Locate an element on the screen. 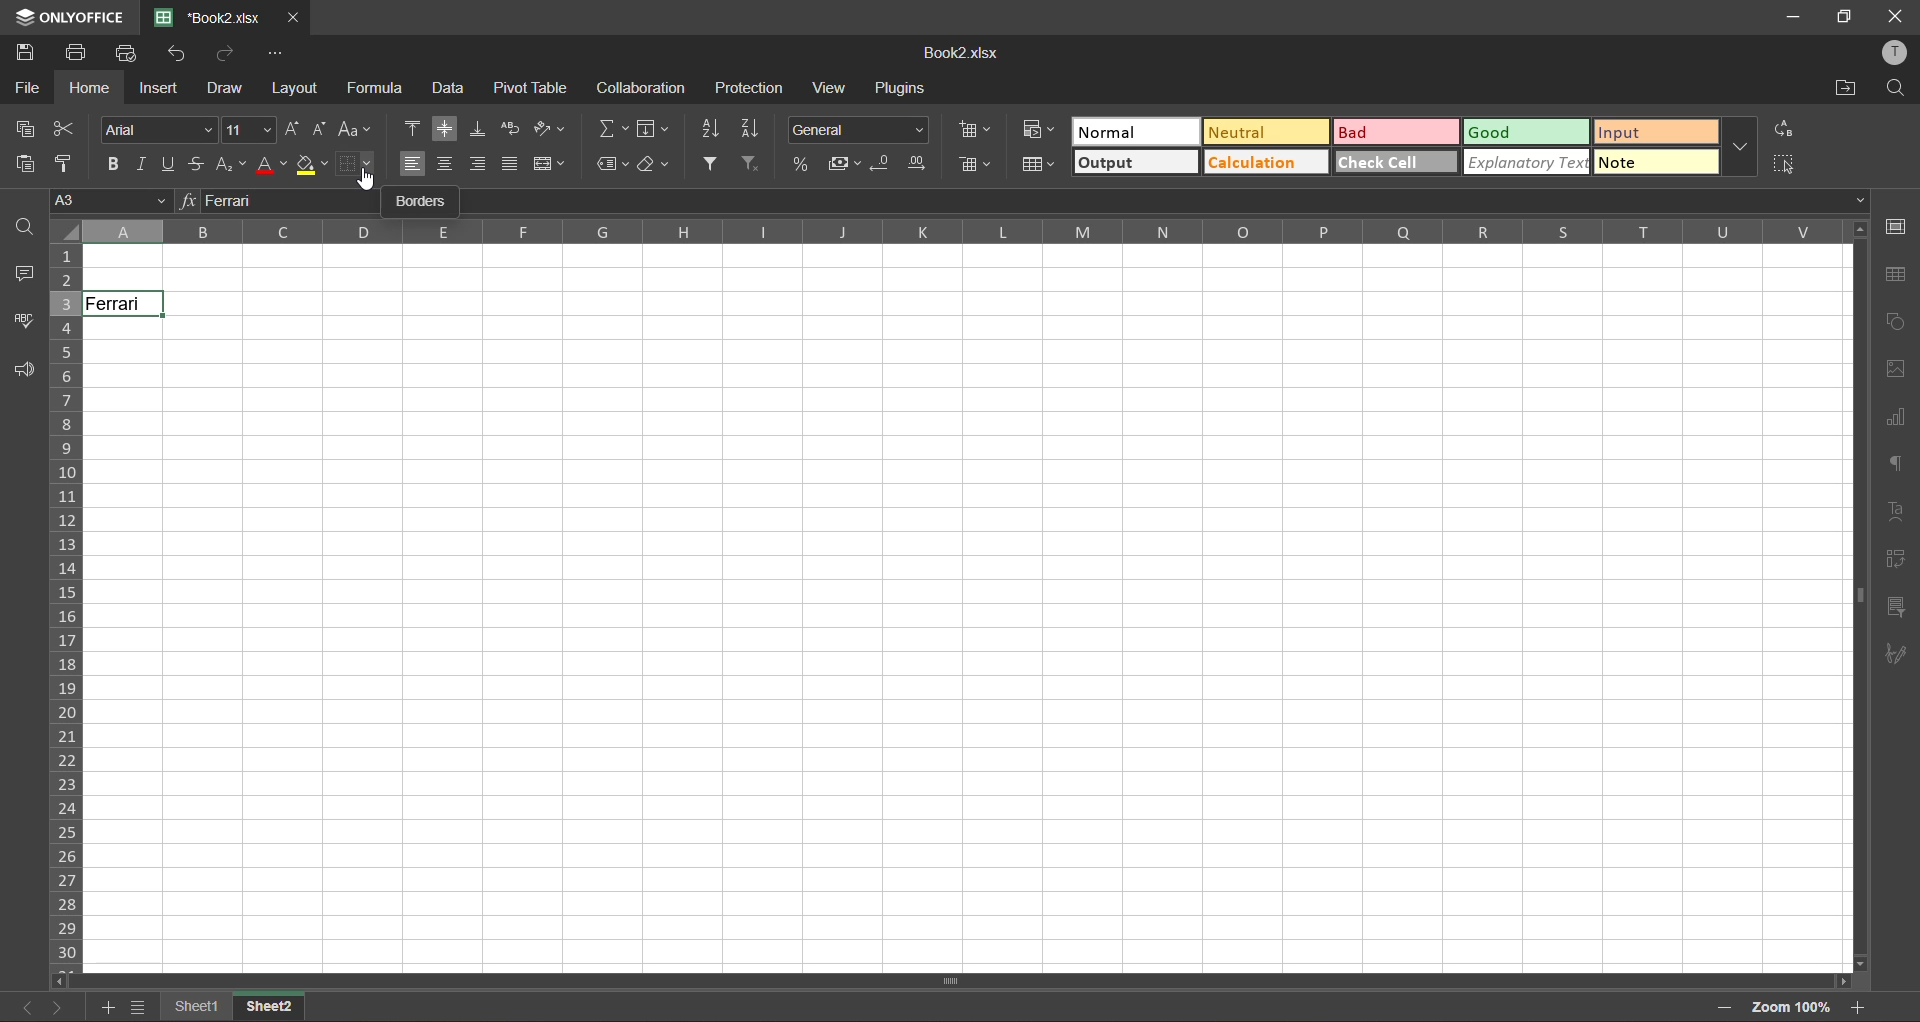  increase decimal is located at coordinates (914, 163).